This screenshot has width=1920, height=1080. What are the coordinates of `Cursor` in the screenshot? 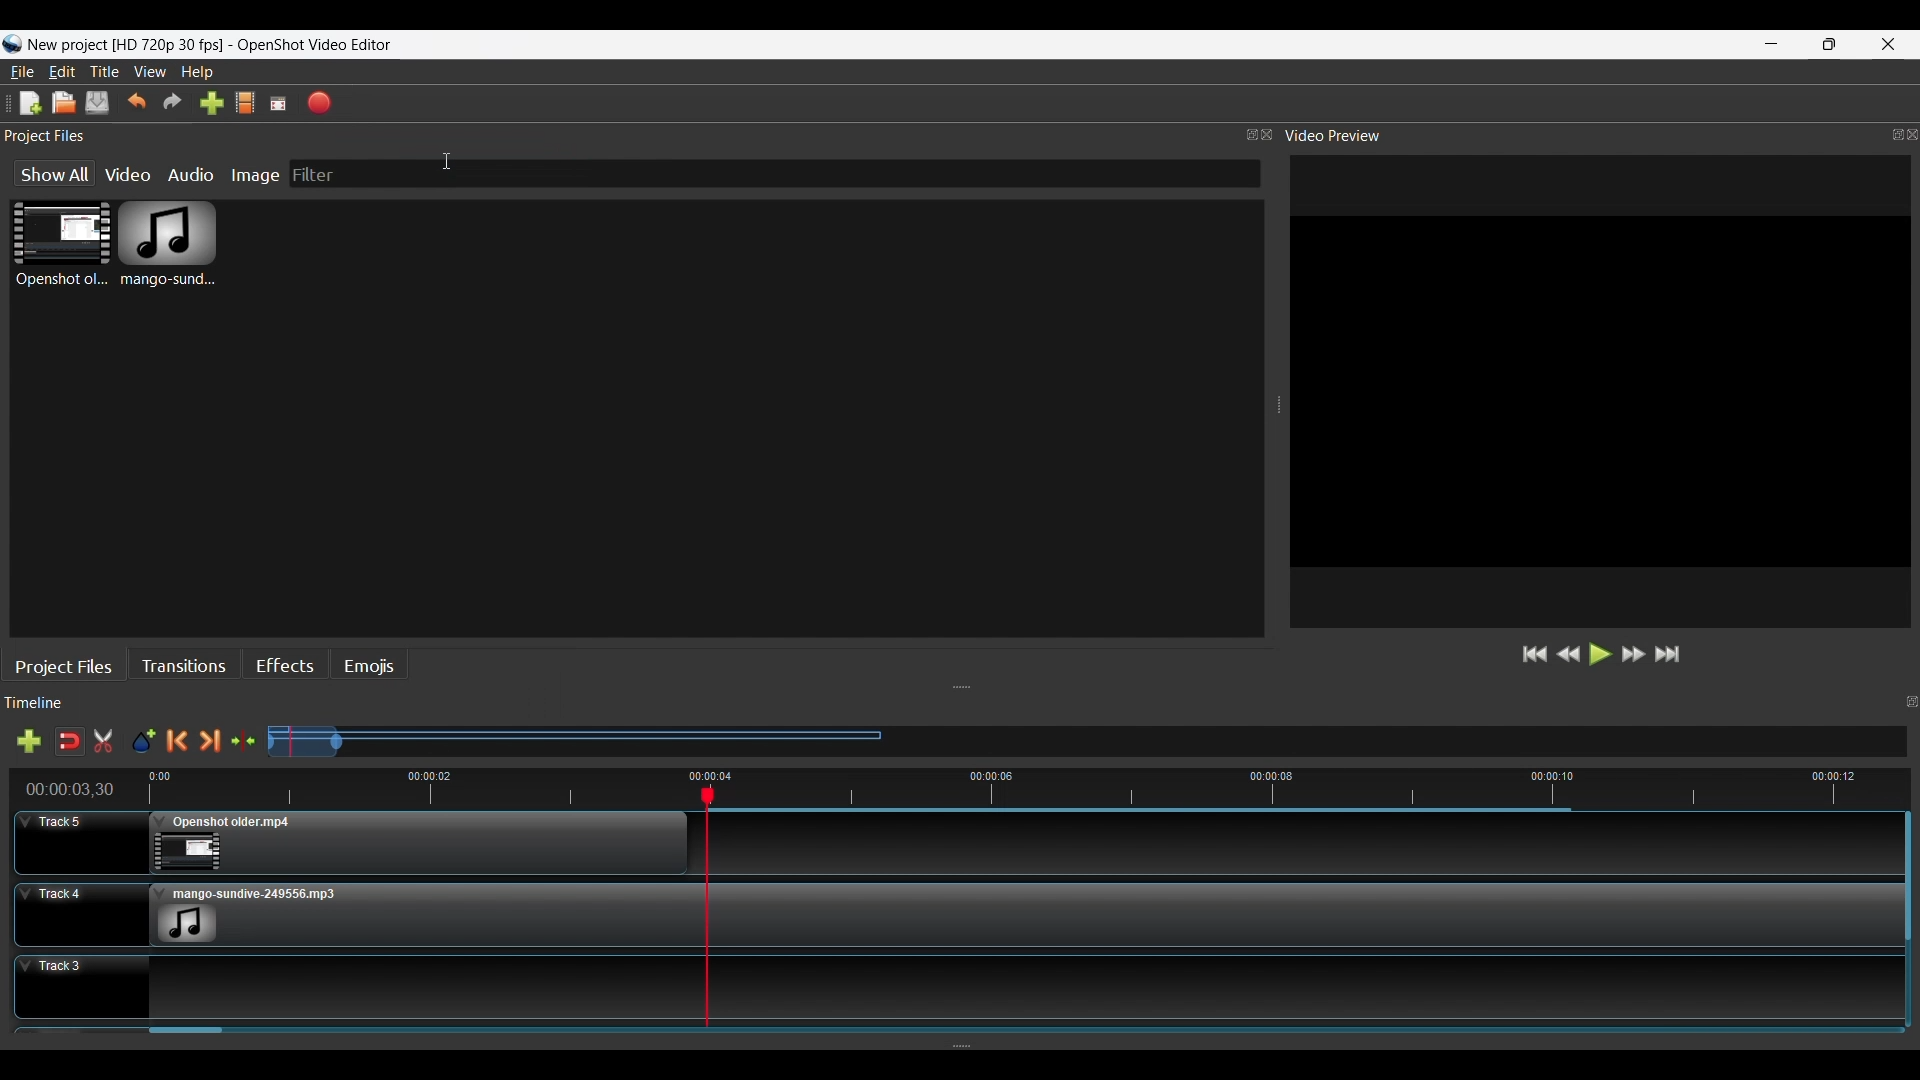 It's located at (452, 160).